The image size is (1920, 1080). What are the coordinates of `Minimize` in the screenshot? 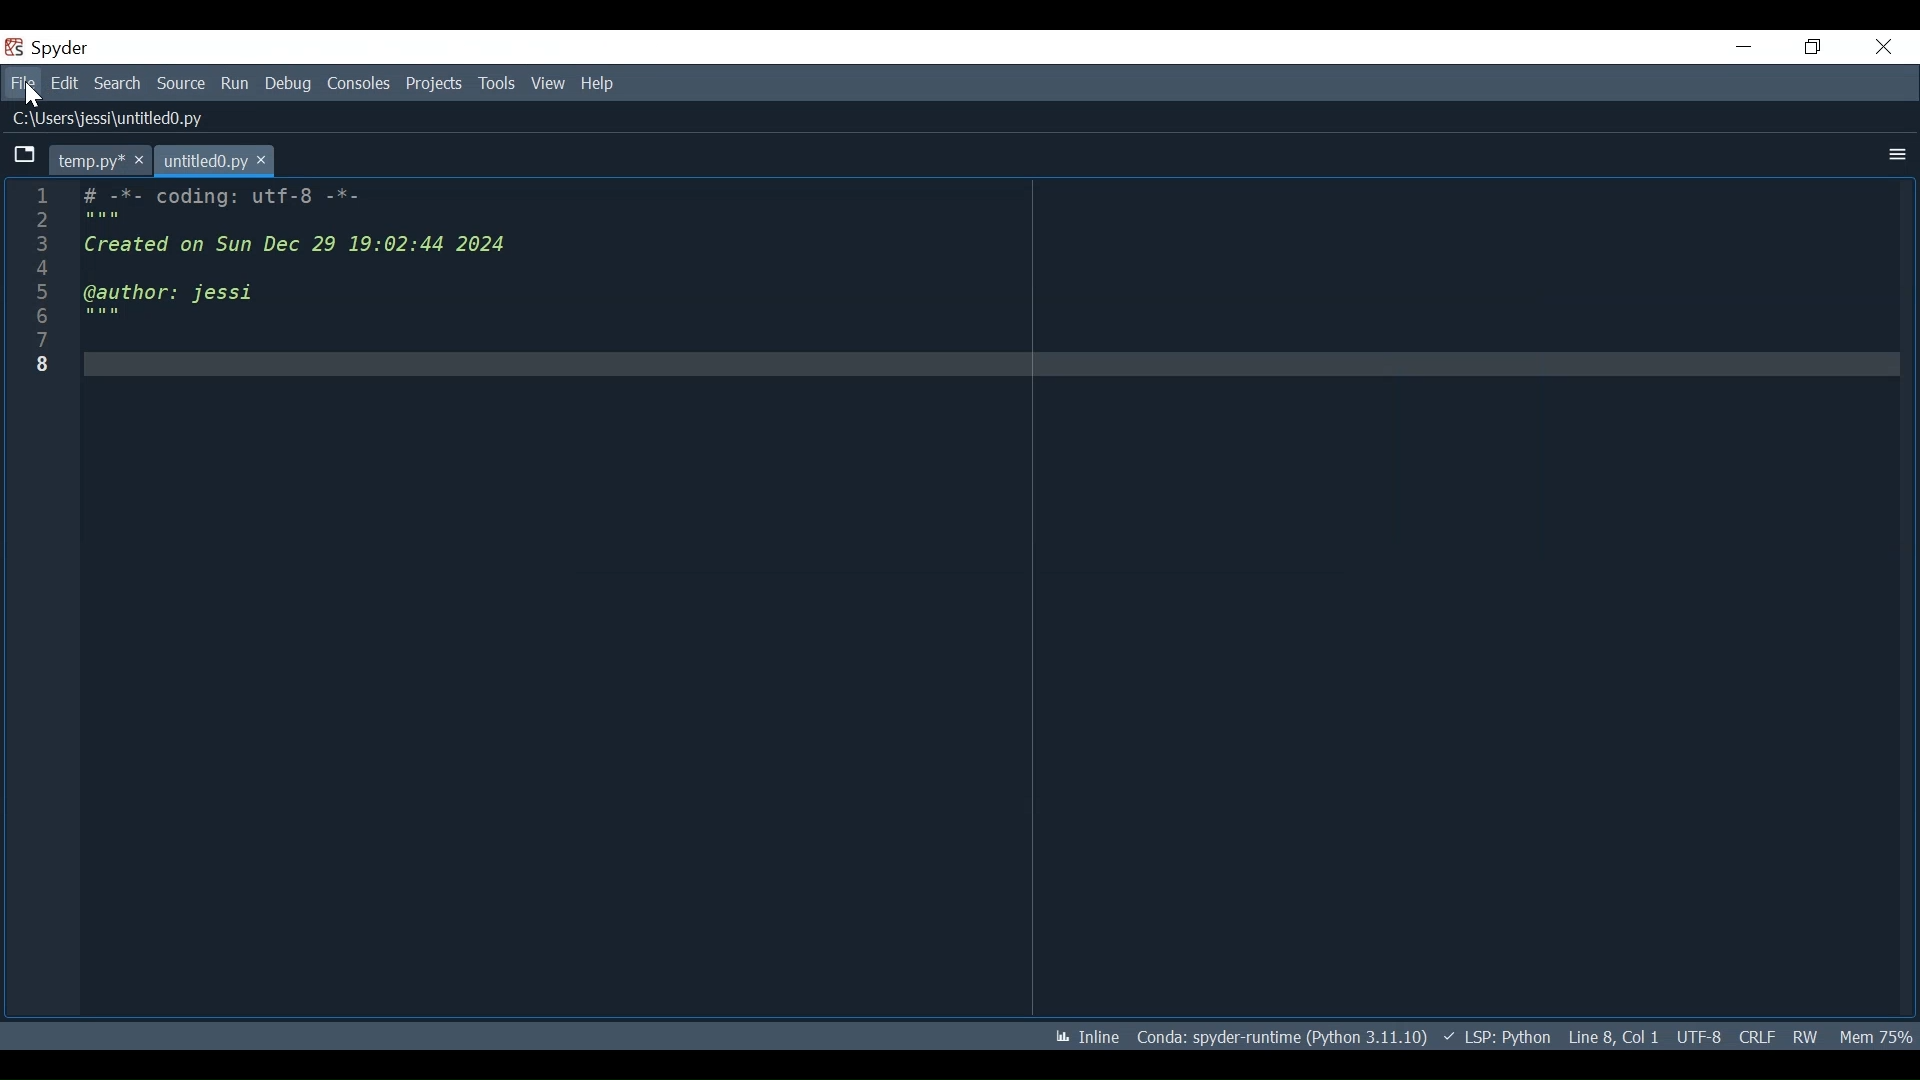 It's located at (1742, 46).